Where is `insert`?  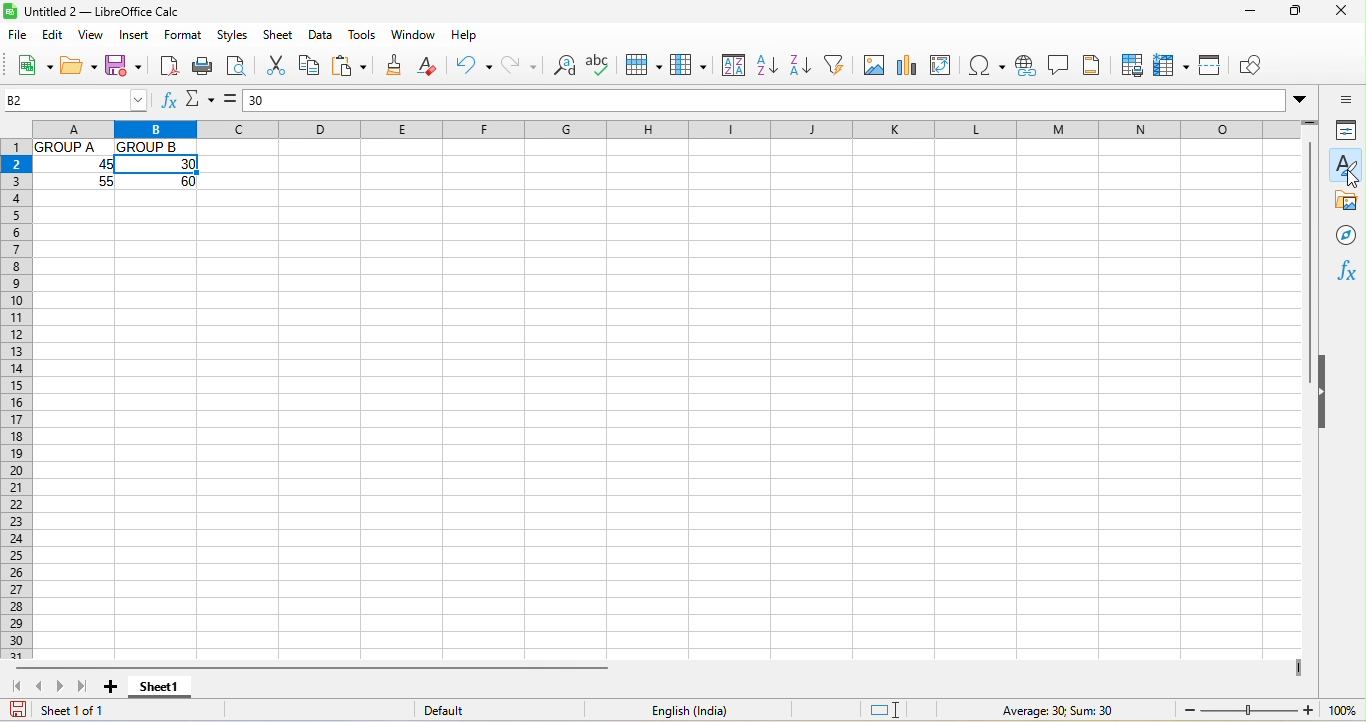 insert is located at coordinates (138, 37).